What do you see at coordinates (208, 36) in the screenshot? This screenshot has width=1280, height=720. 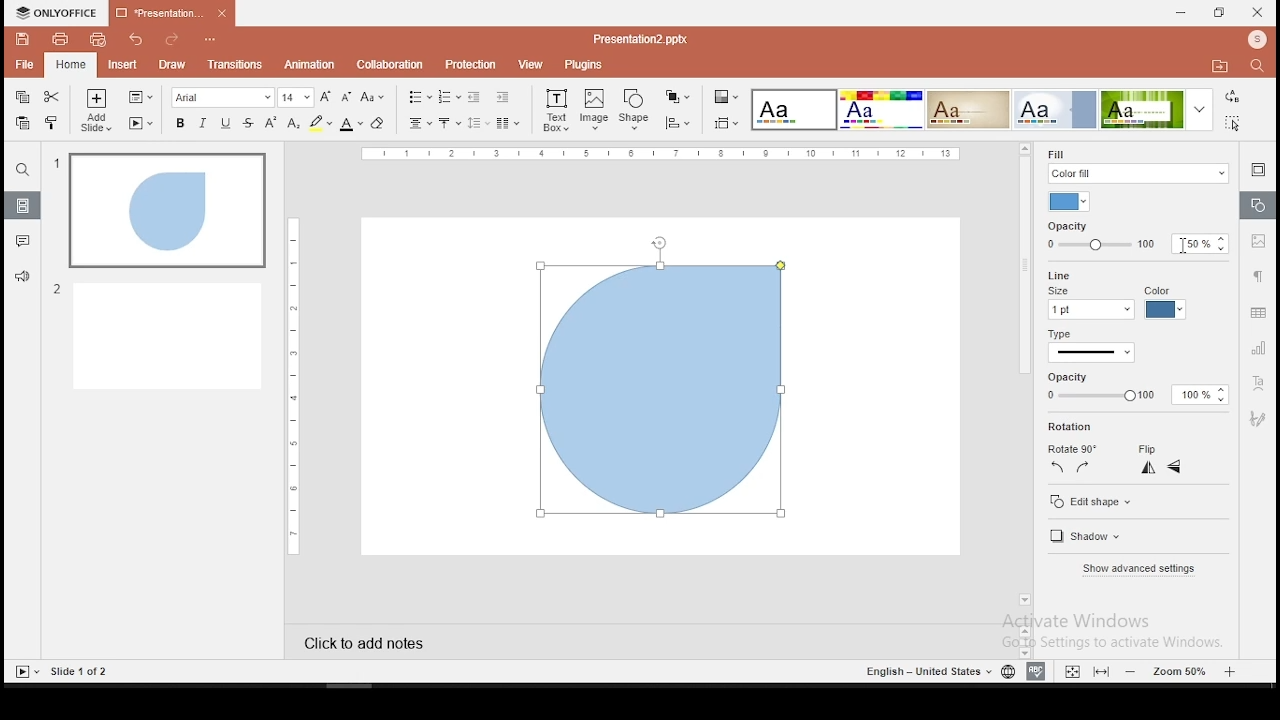 I see `customize quick action toolbar` at bounding box center [208, 36].